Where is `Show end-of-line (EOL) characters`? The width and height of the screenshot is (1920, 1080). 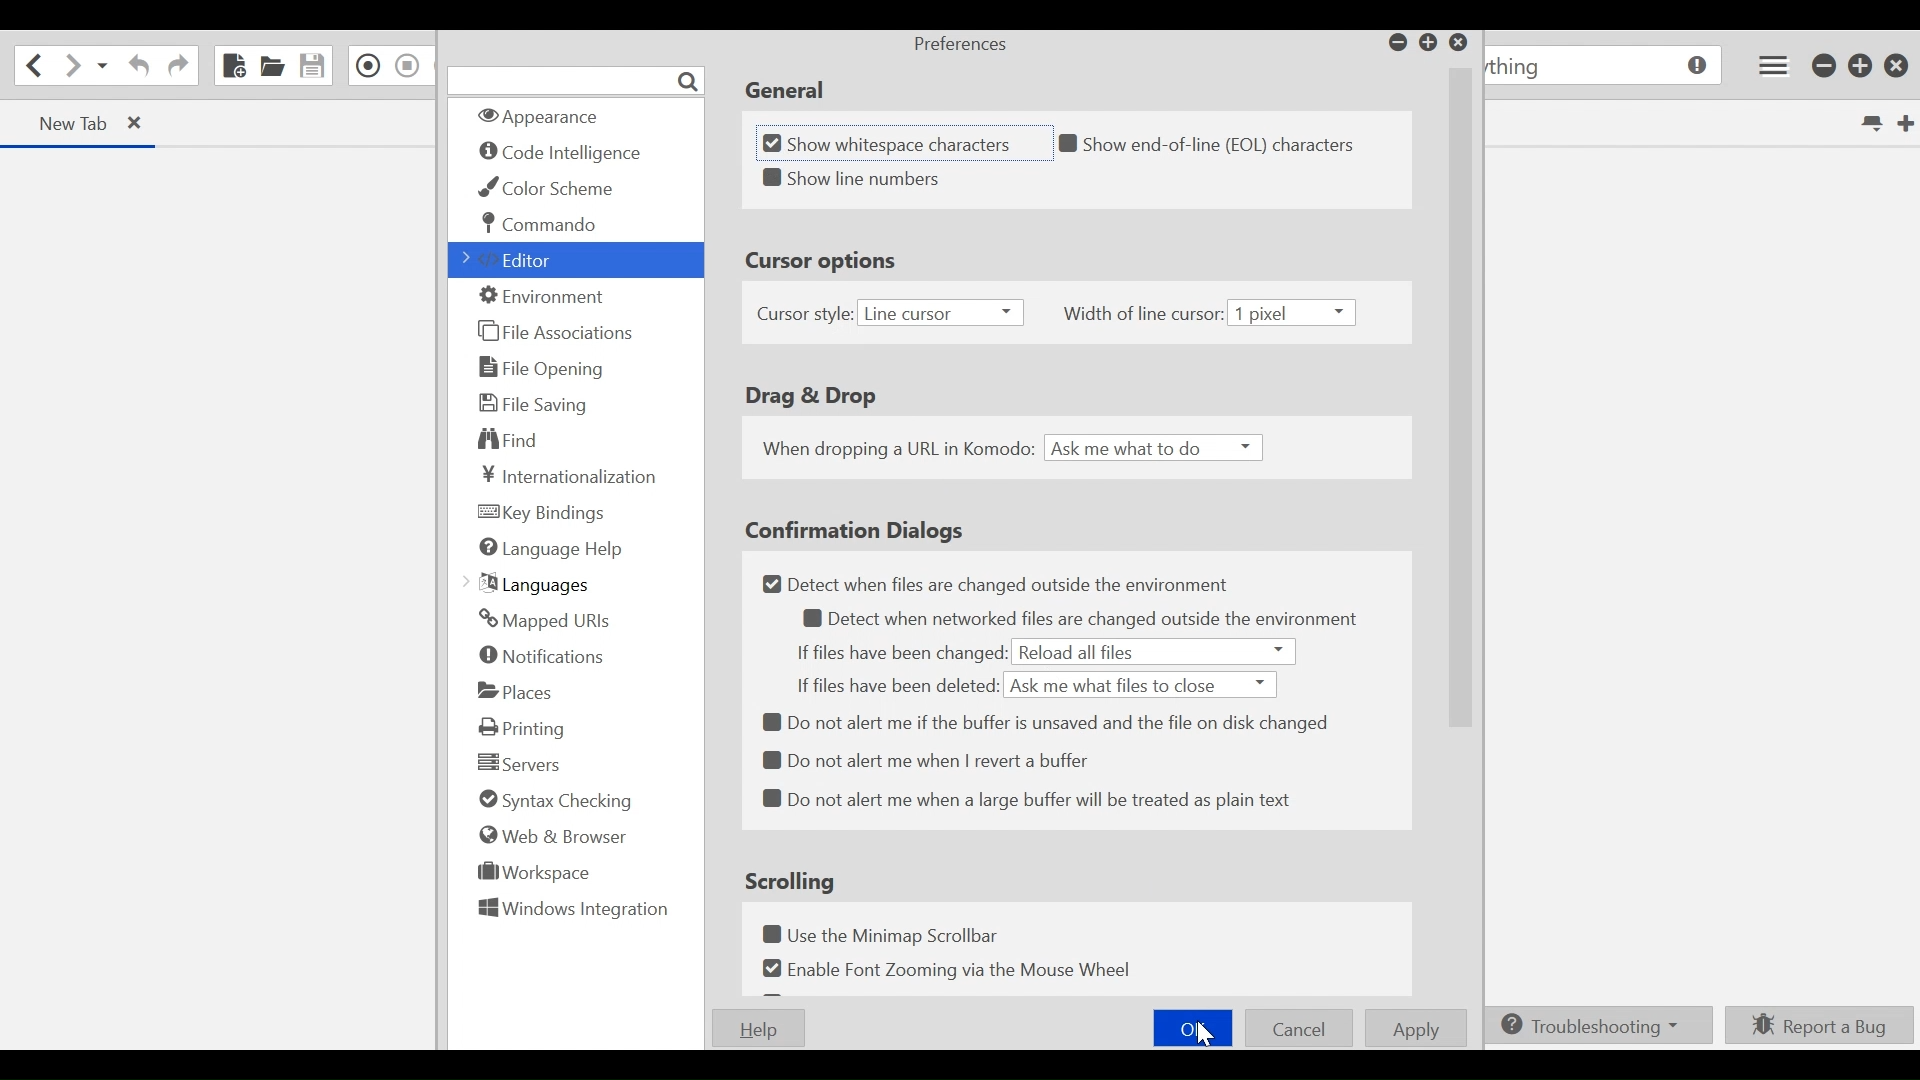 Show end-of-line (EOL) characters is located at coordinates (1216, 146).